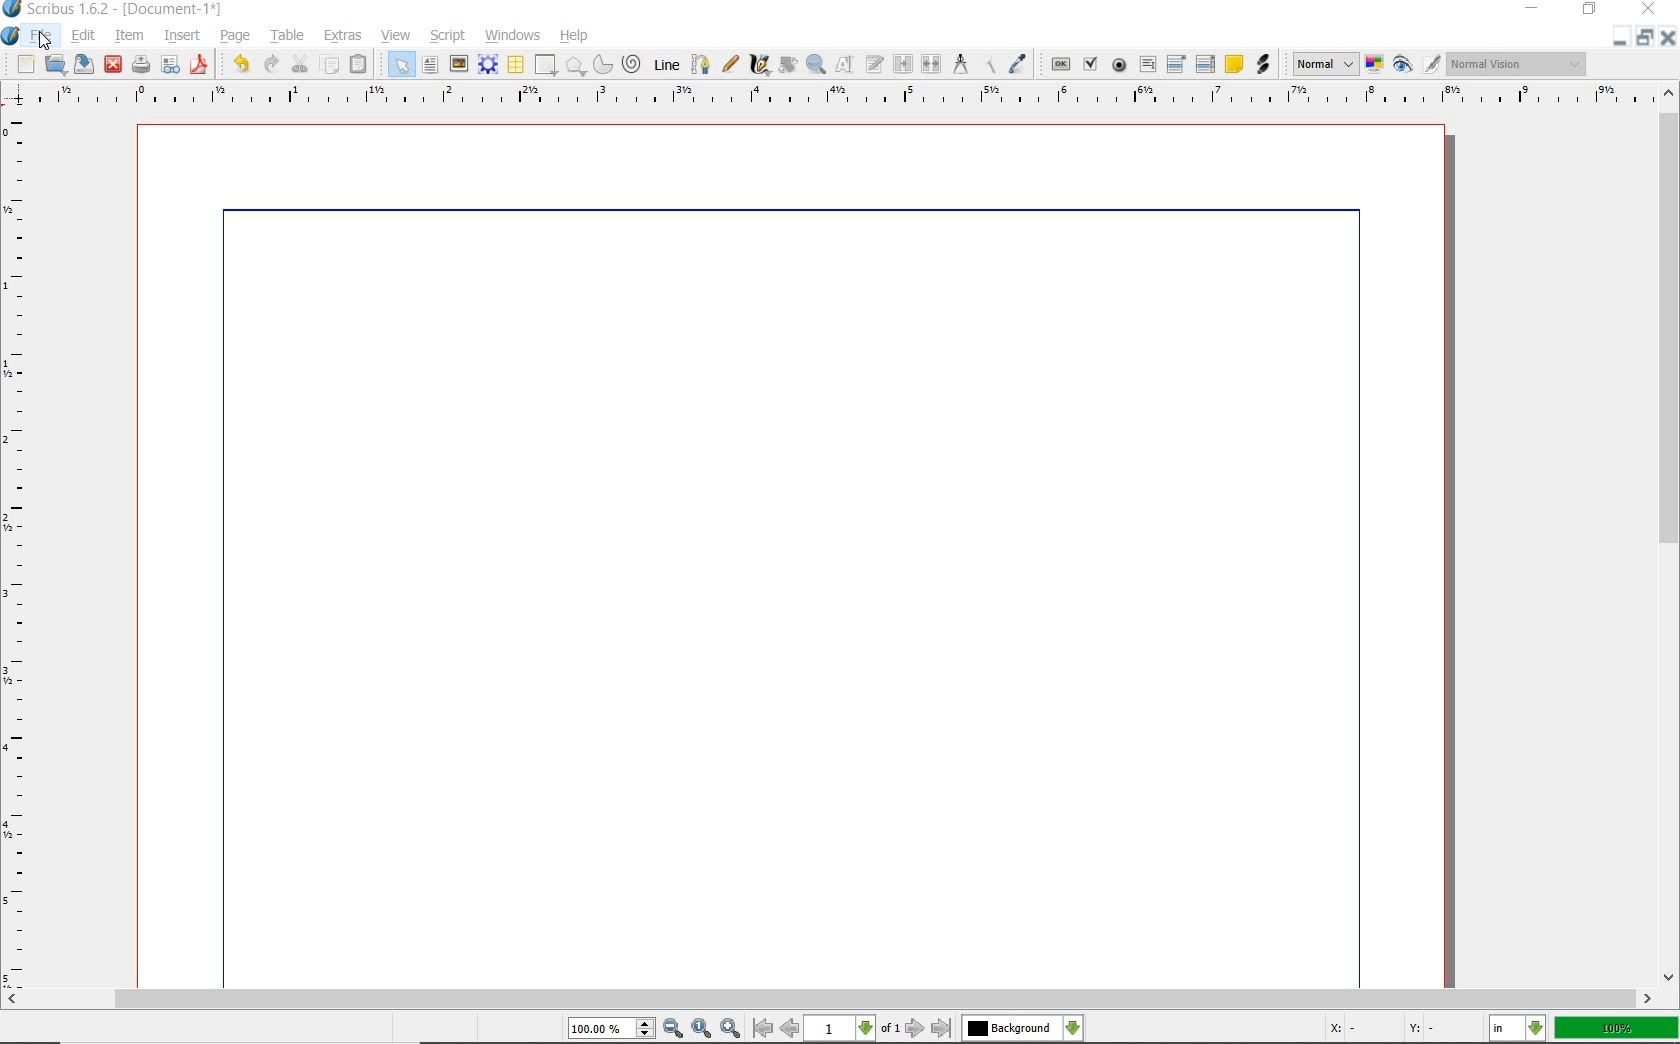 This screenshot has width=1680, height=1044. I want to click on edit, so click(84, 35).